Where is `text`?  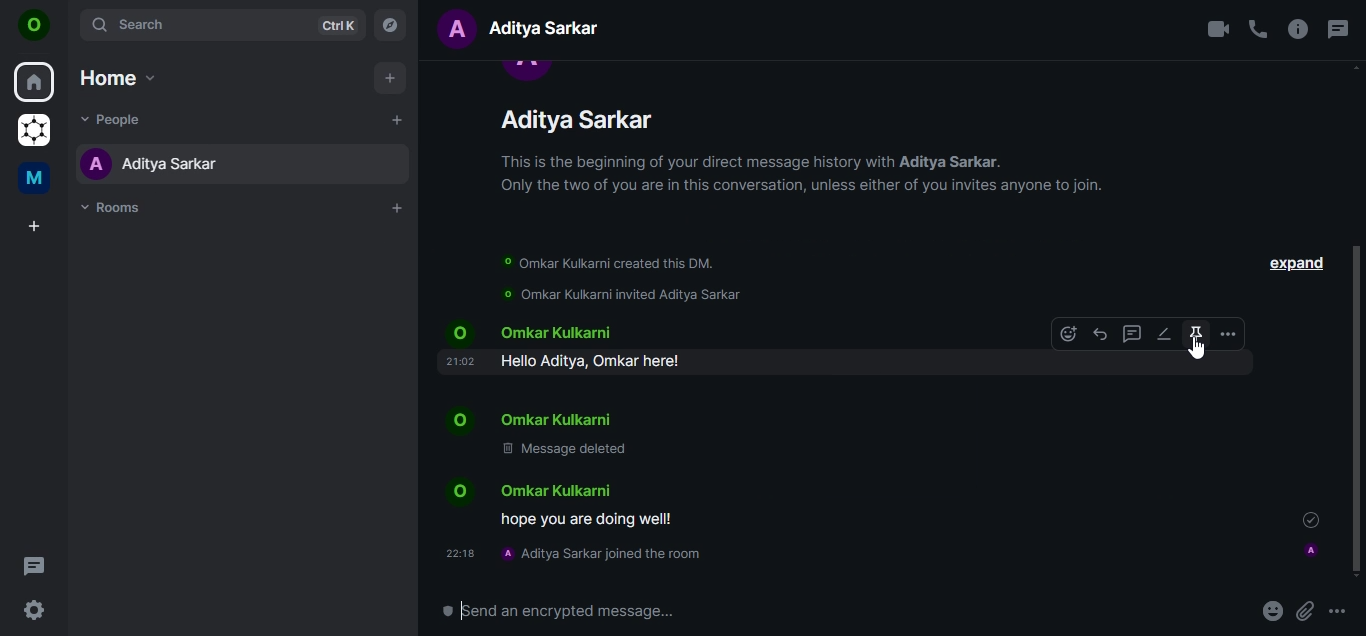
text is located at coordinates (820, 184).